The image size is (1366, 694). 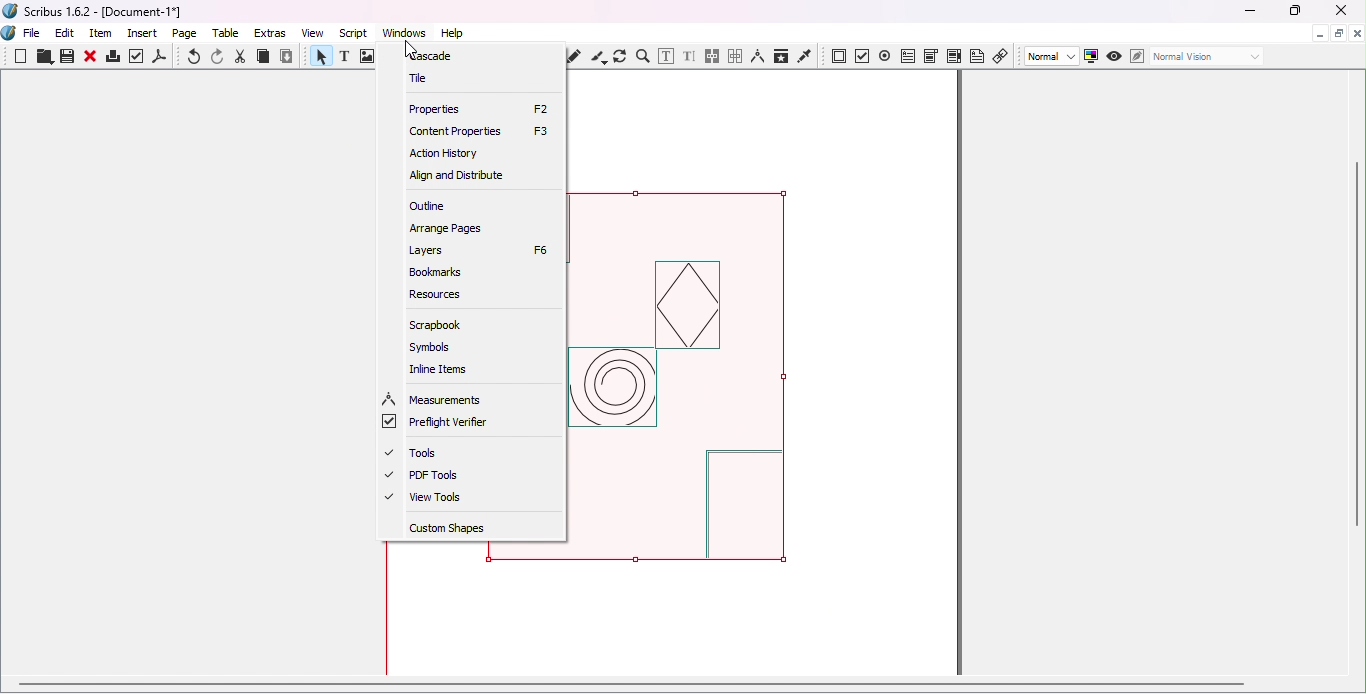 What do you see at coordinates (65, 33) in the screenshot?
I see `Edit` at bounding box center [65, 33].